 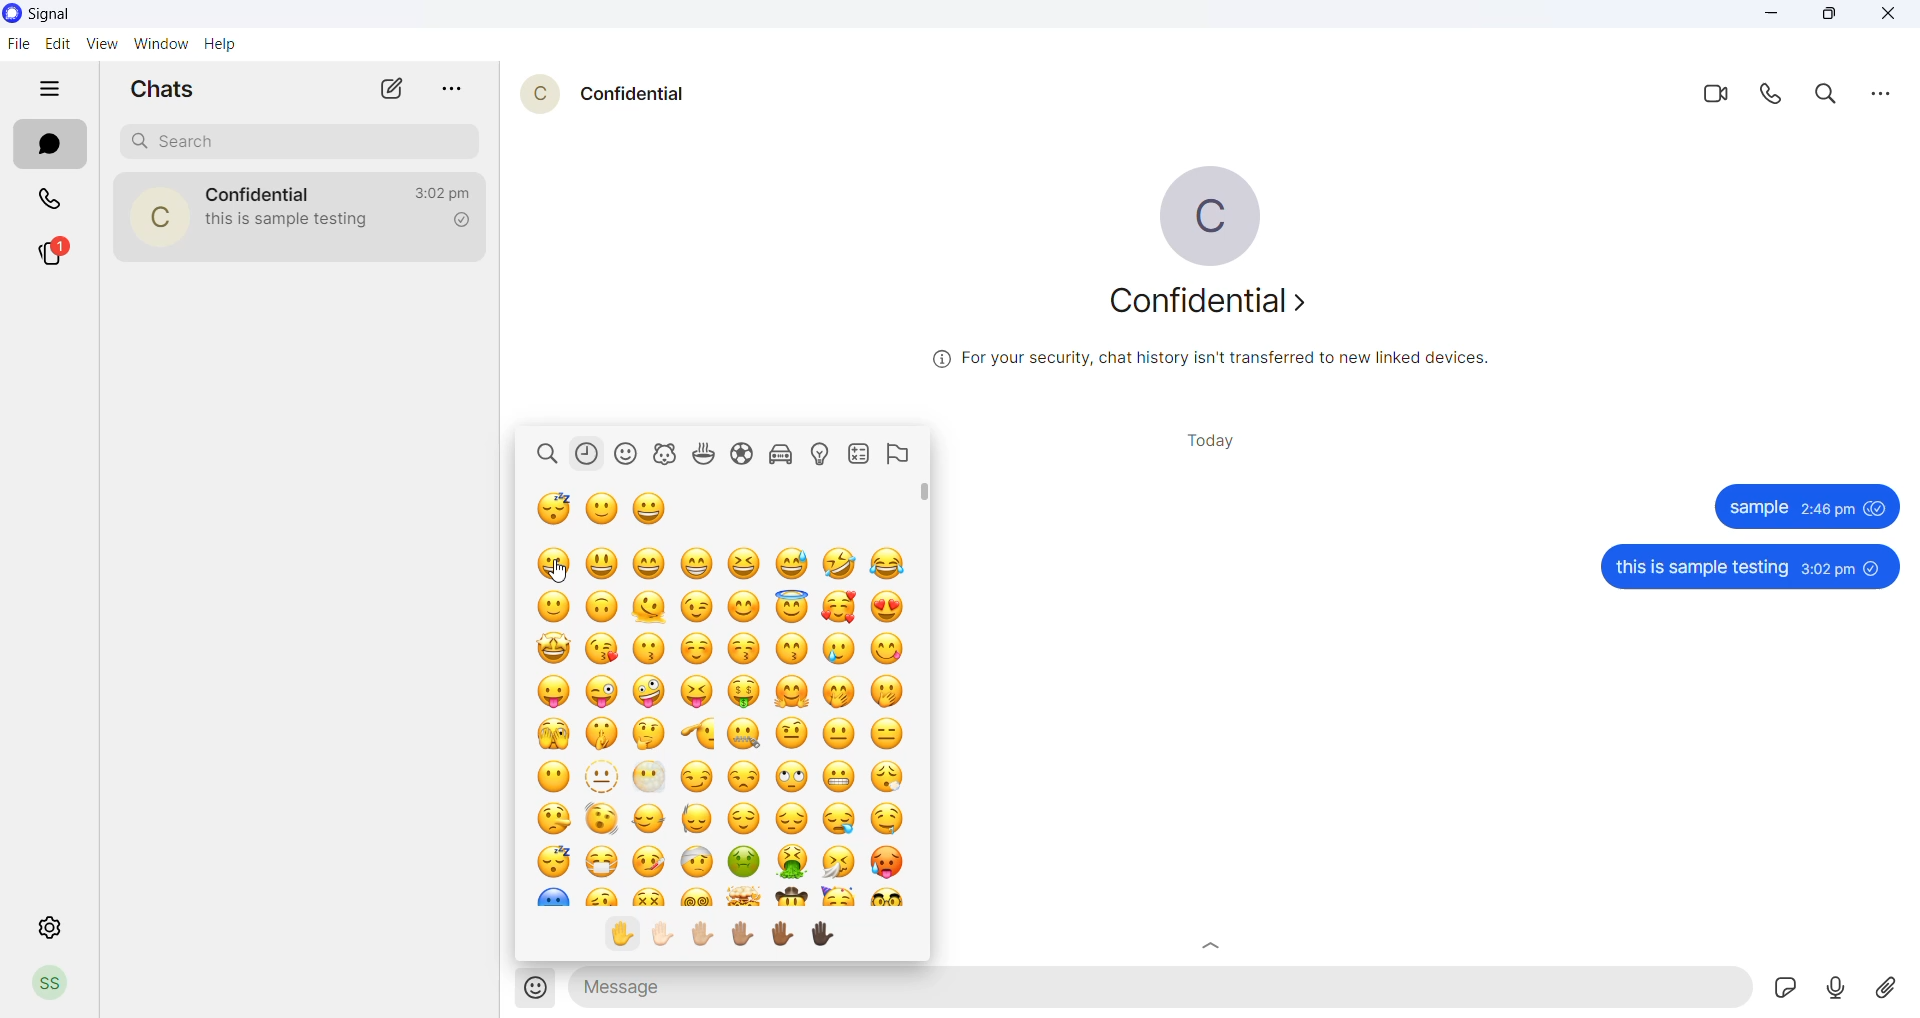 I want to click on chats heading, so click(x=169, y=88).